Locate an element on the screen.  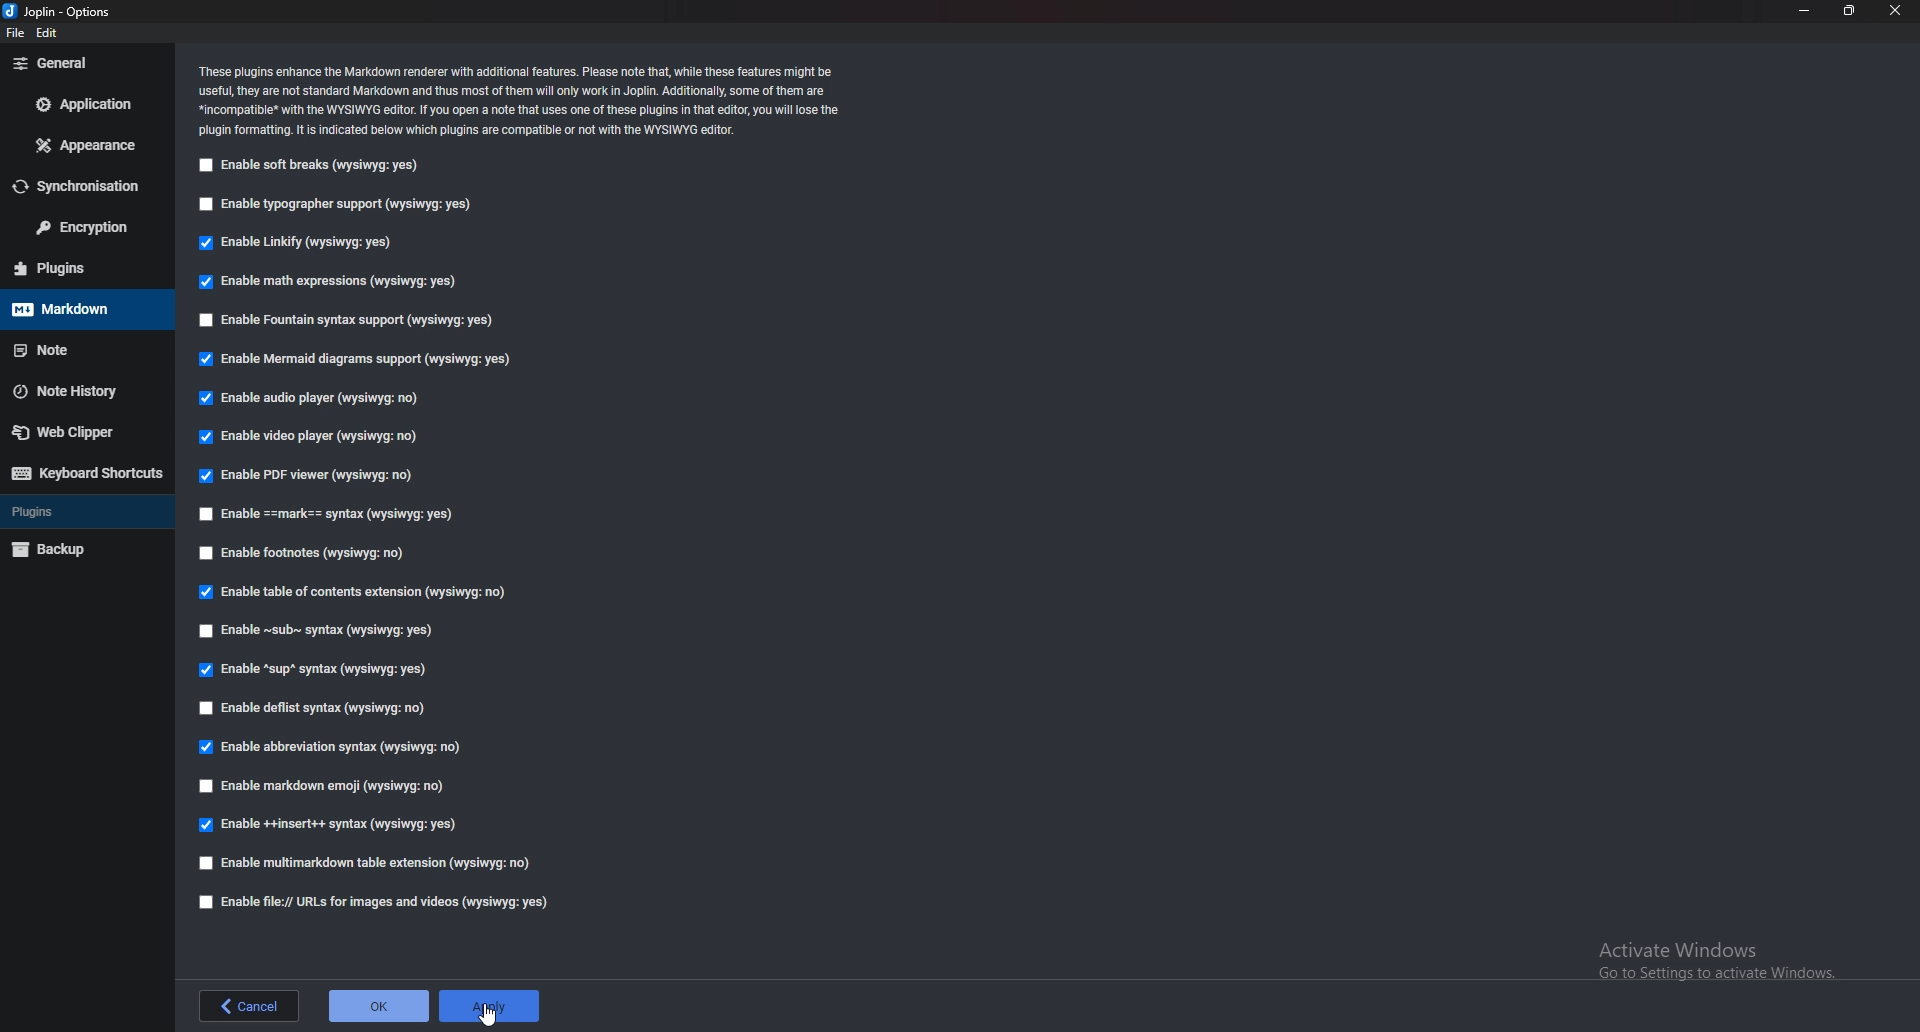
Markdown is located at coordinates (80, 308).